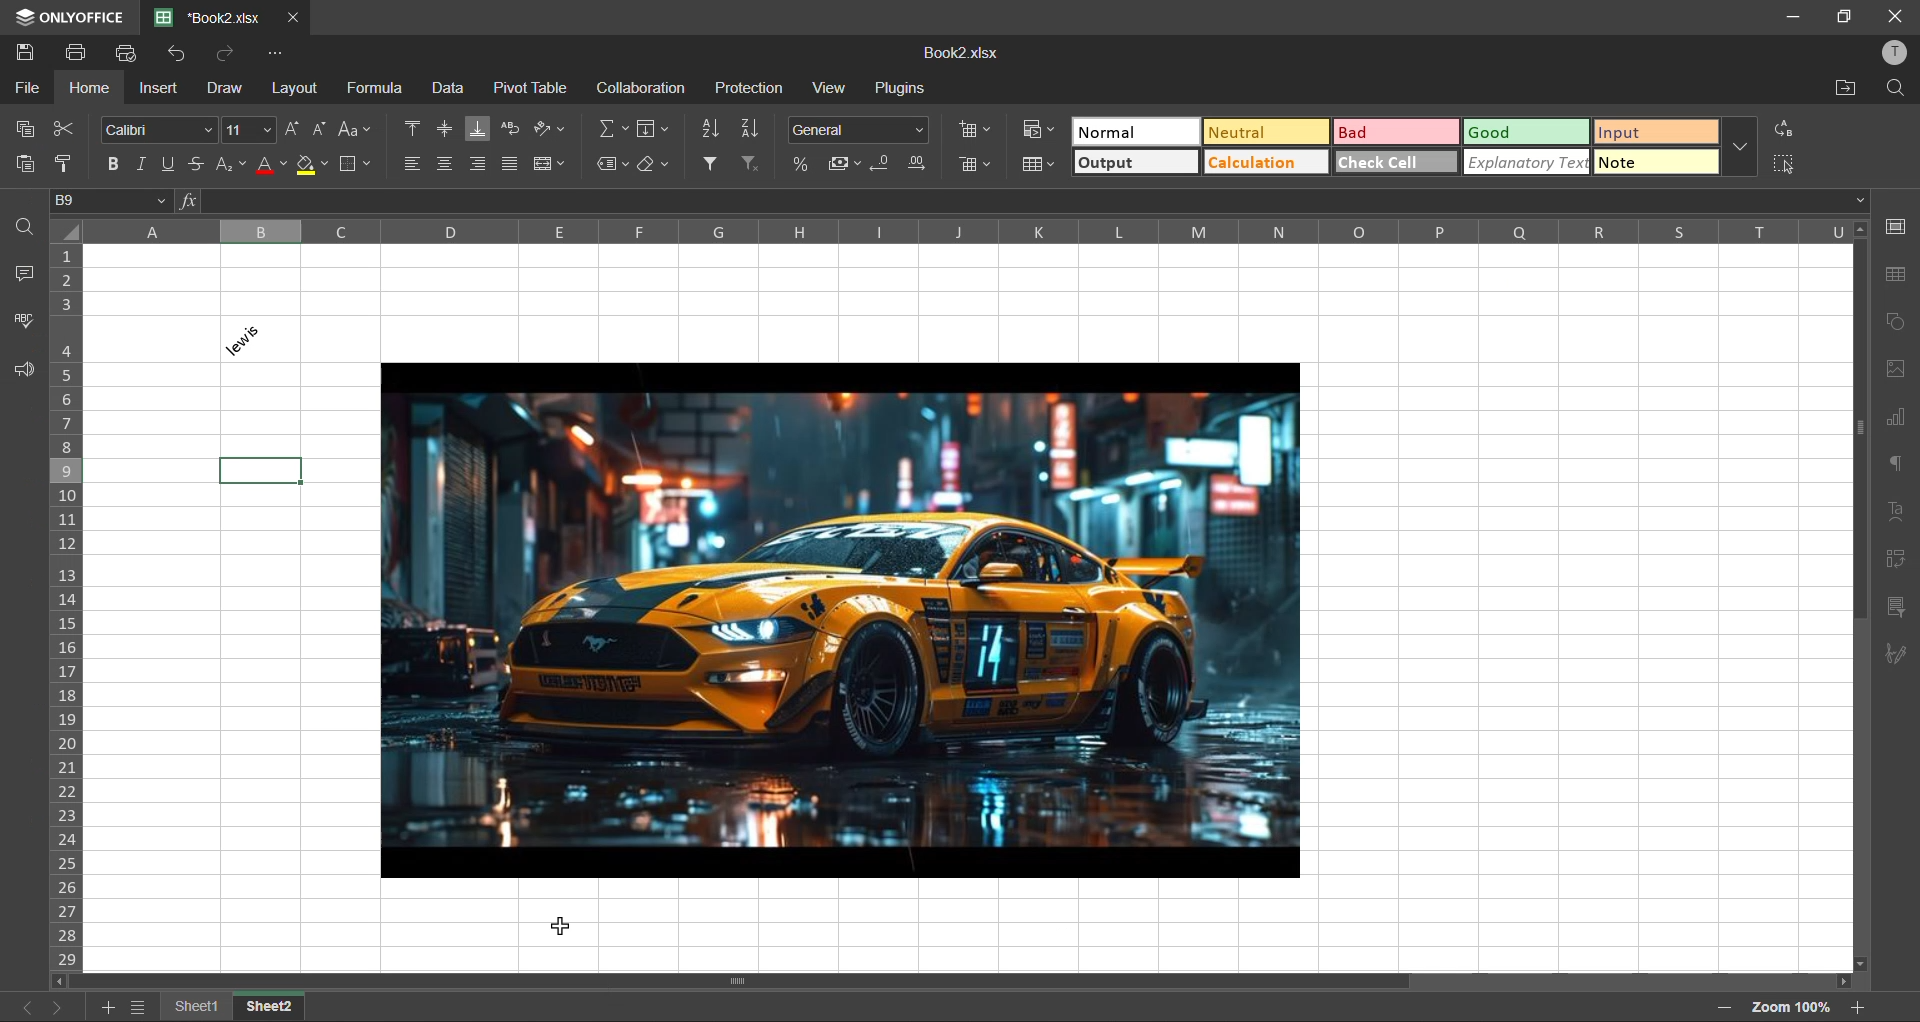  What do you see at coordinates (1656, 132) in the screenshot?
I see `input` at bounding box center [1656, 132].